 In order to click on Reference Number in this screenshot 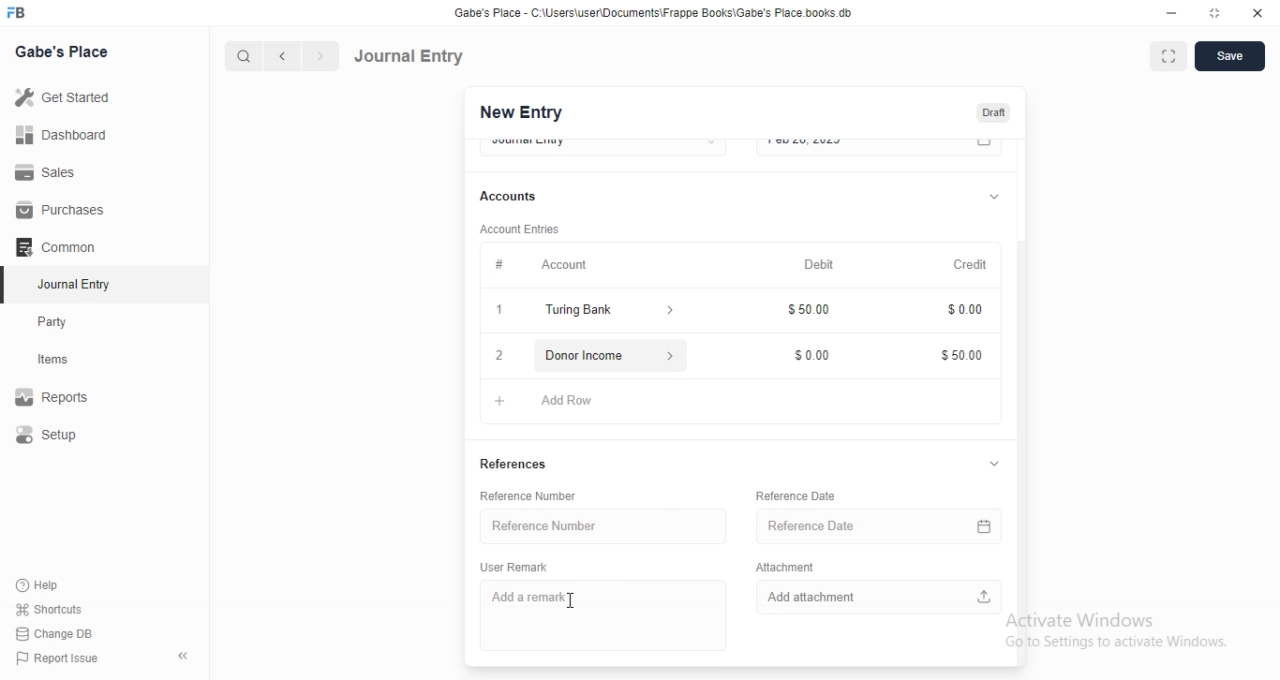, I will do `click(537, 496)`.